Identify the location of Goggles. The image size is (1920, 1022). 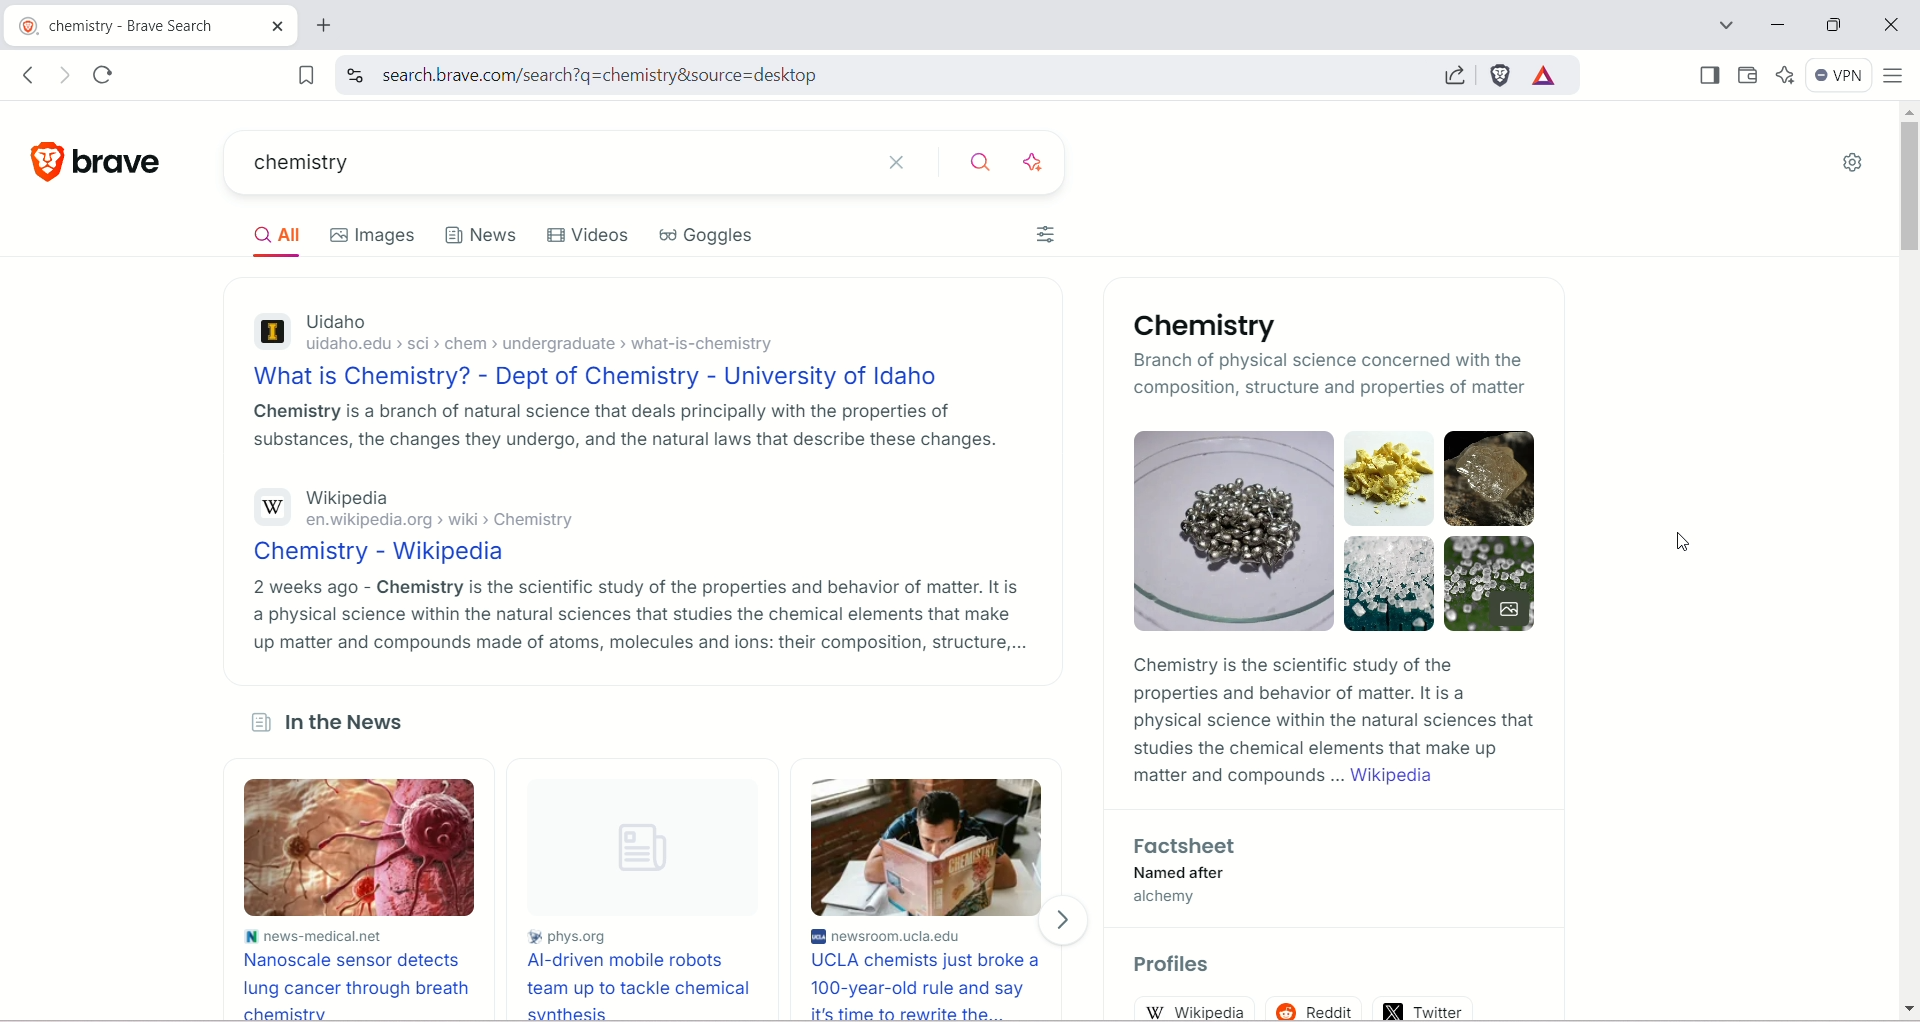
(708, 235).